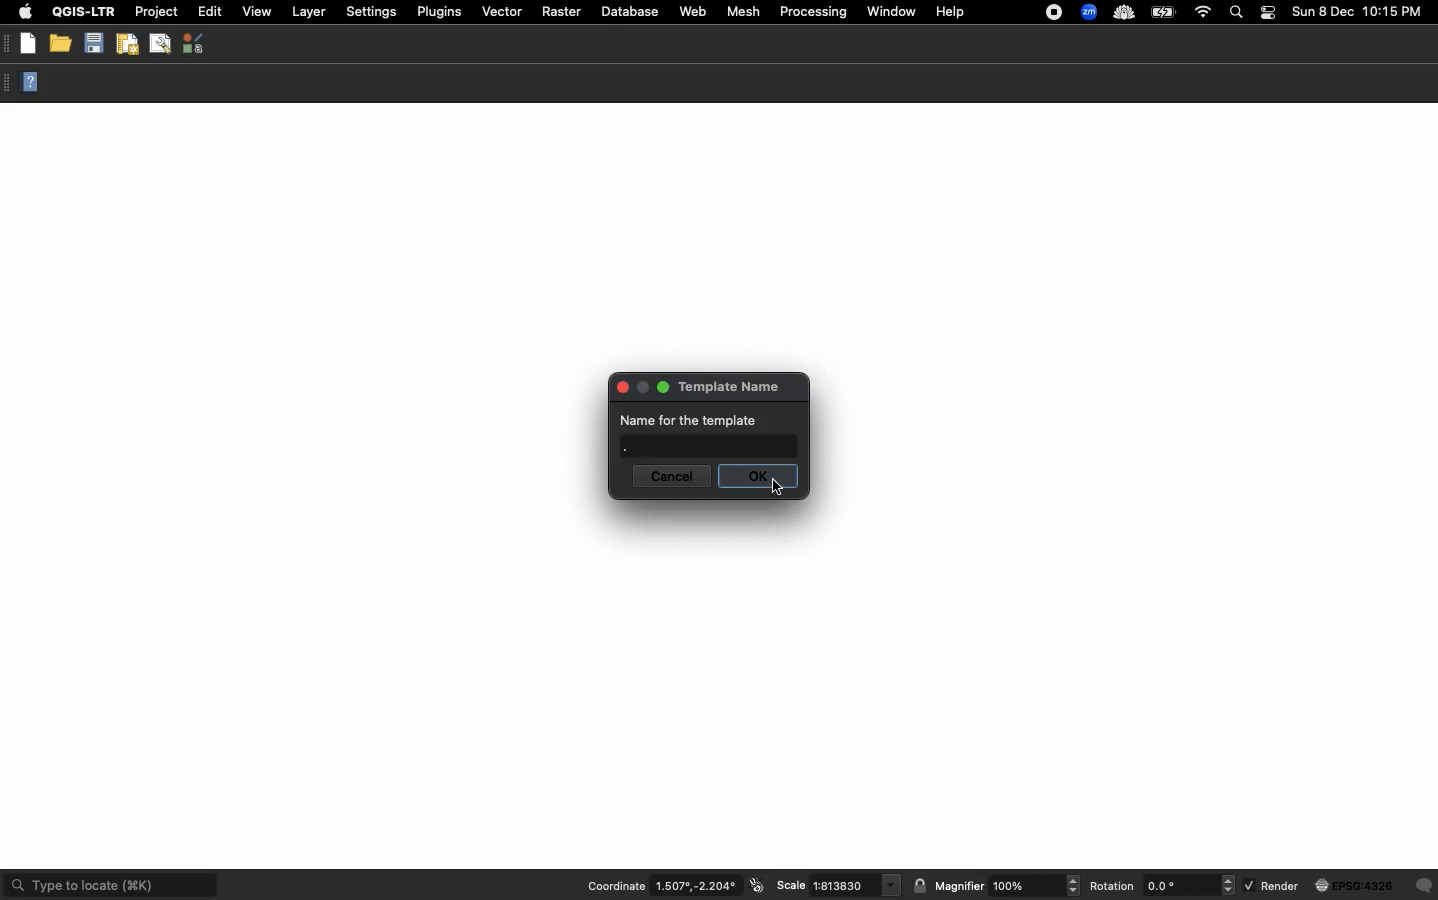  Describe the element at coordinates (24, 43) in the screenshot. I see `New ` at that location.